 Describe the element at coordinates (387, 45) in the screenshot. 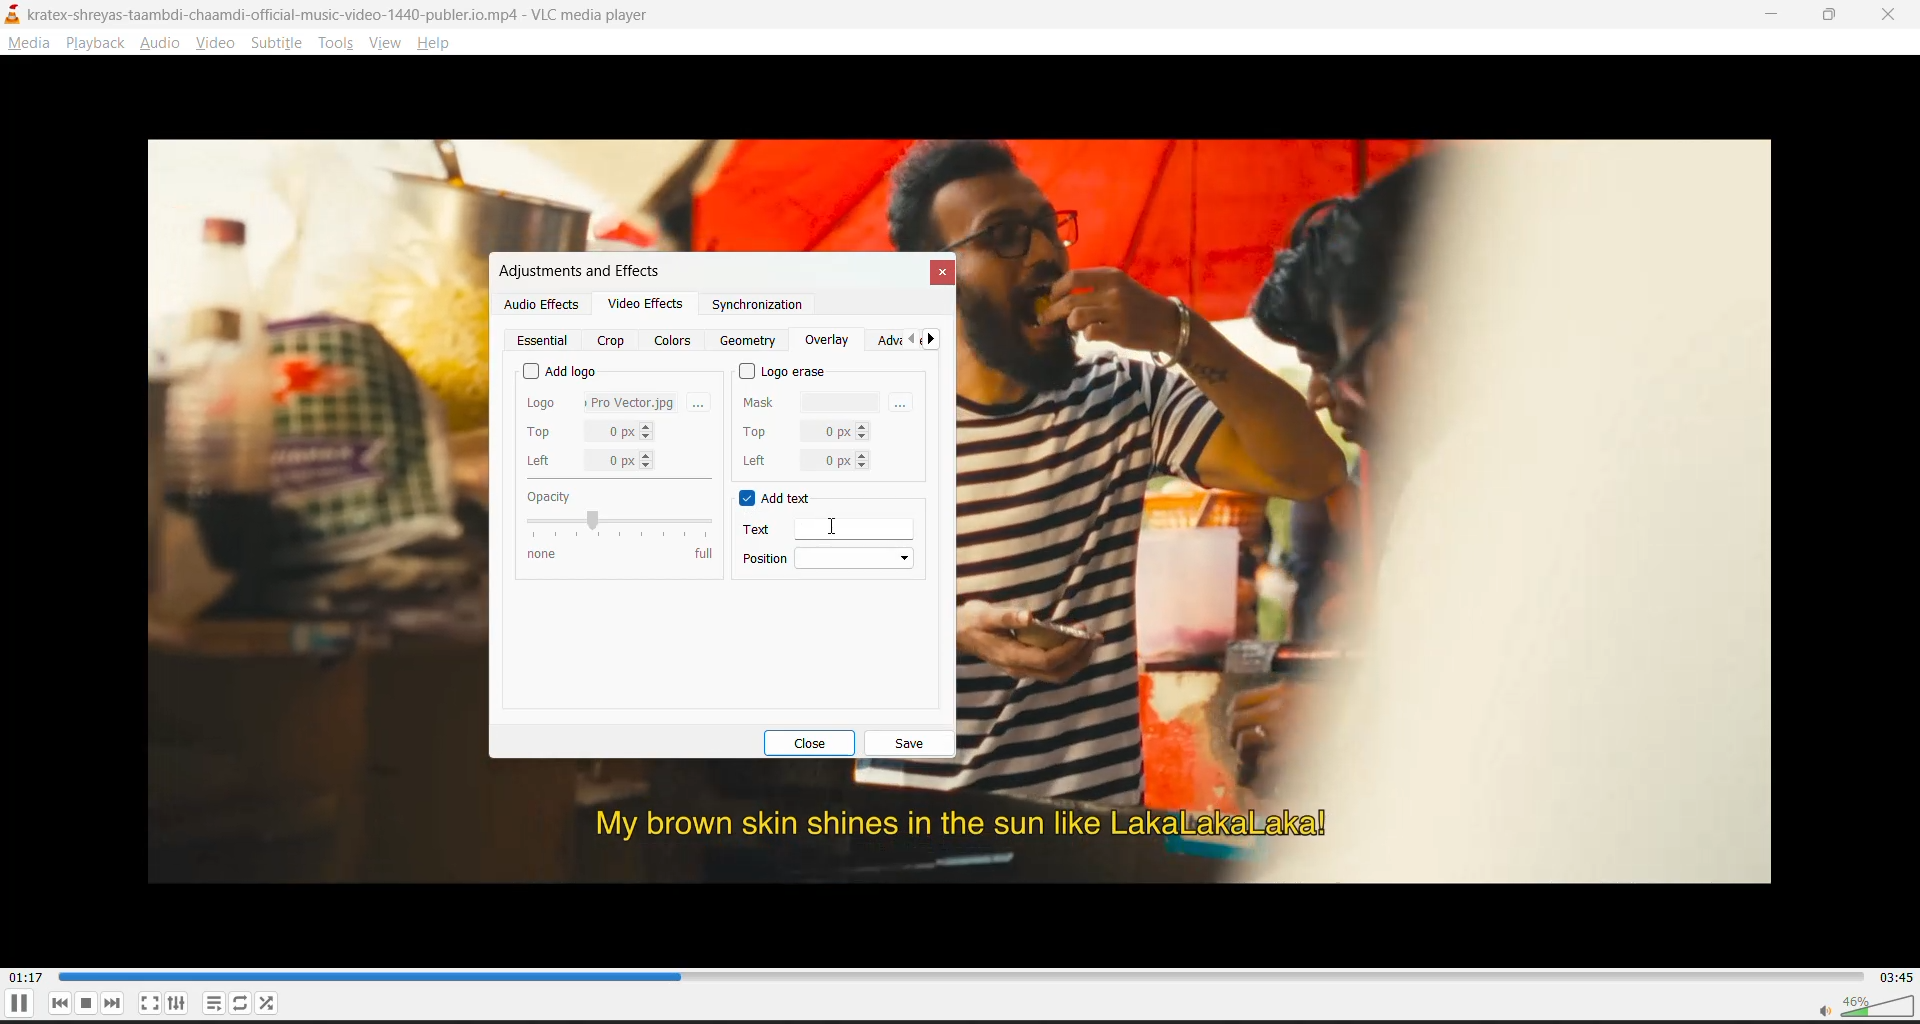

I see `view` at that location.